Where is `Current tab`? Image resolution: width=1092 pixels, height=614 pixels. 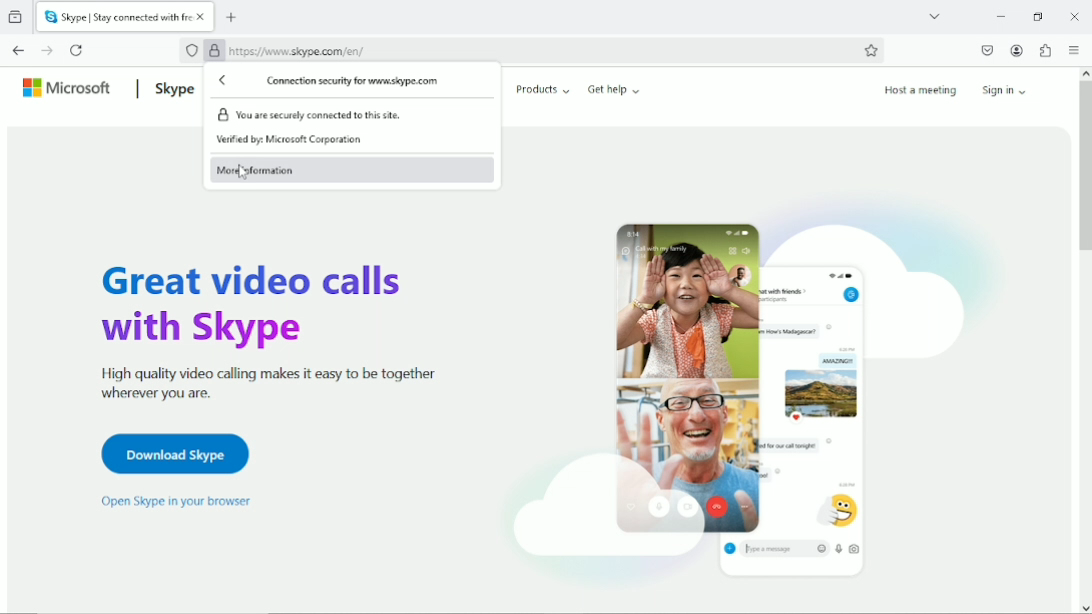 Current tab is located at coordinates (118, 17).